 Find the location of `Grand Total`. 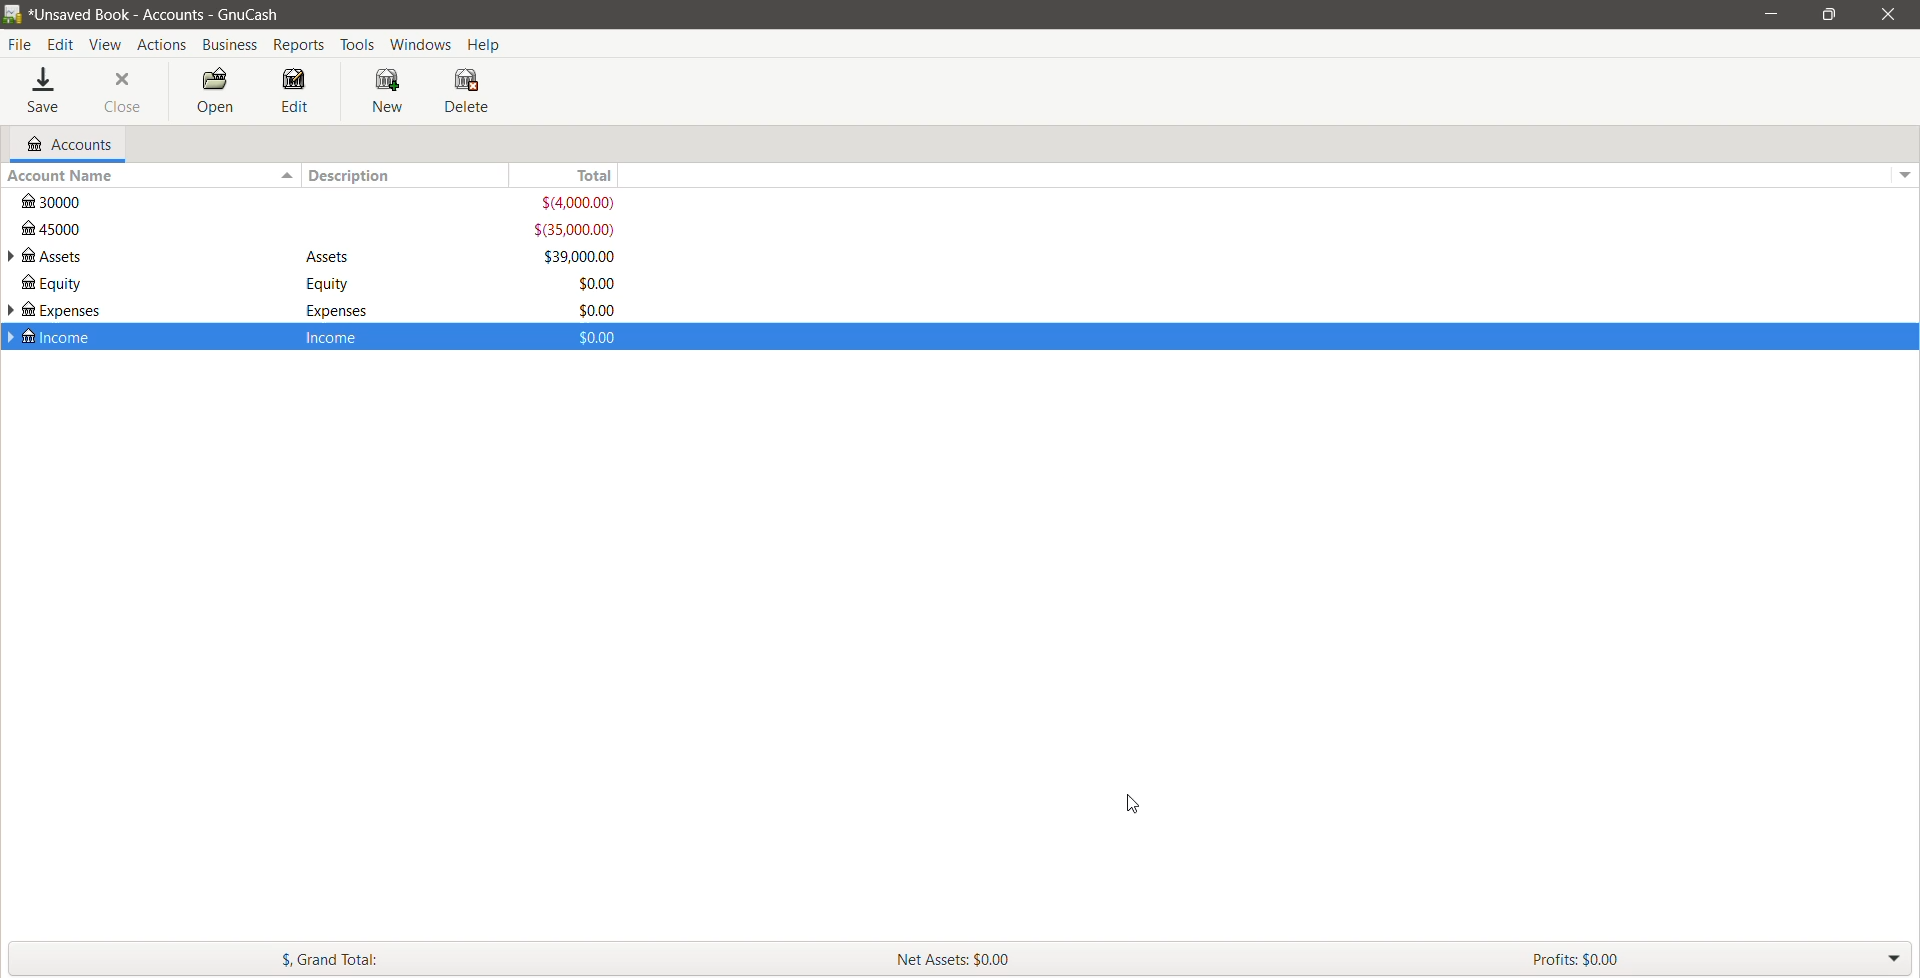

Grand Total is located at coordinates (435, 958).